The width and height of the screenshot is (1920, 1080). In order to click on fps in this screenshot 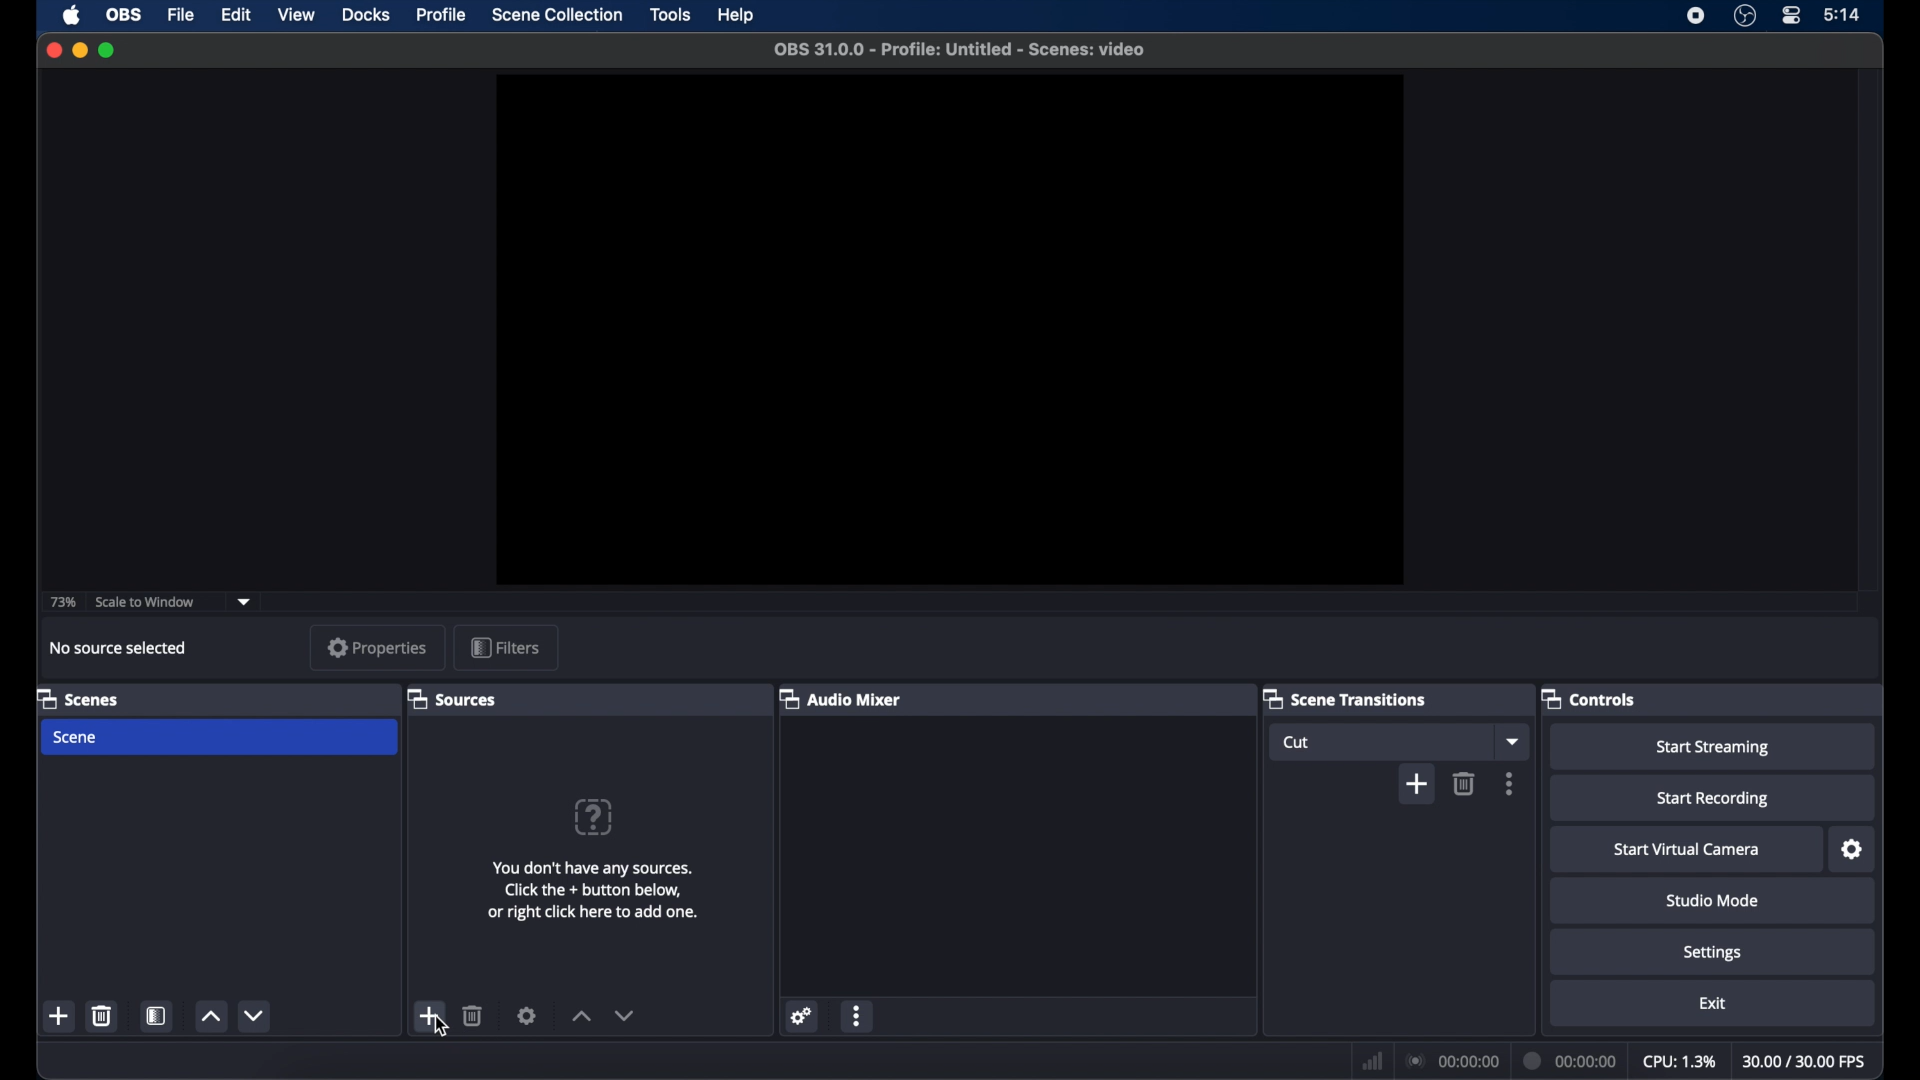, I will do `click(1806, 1062)`.